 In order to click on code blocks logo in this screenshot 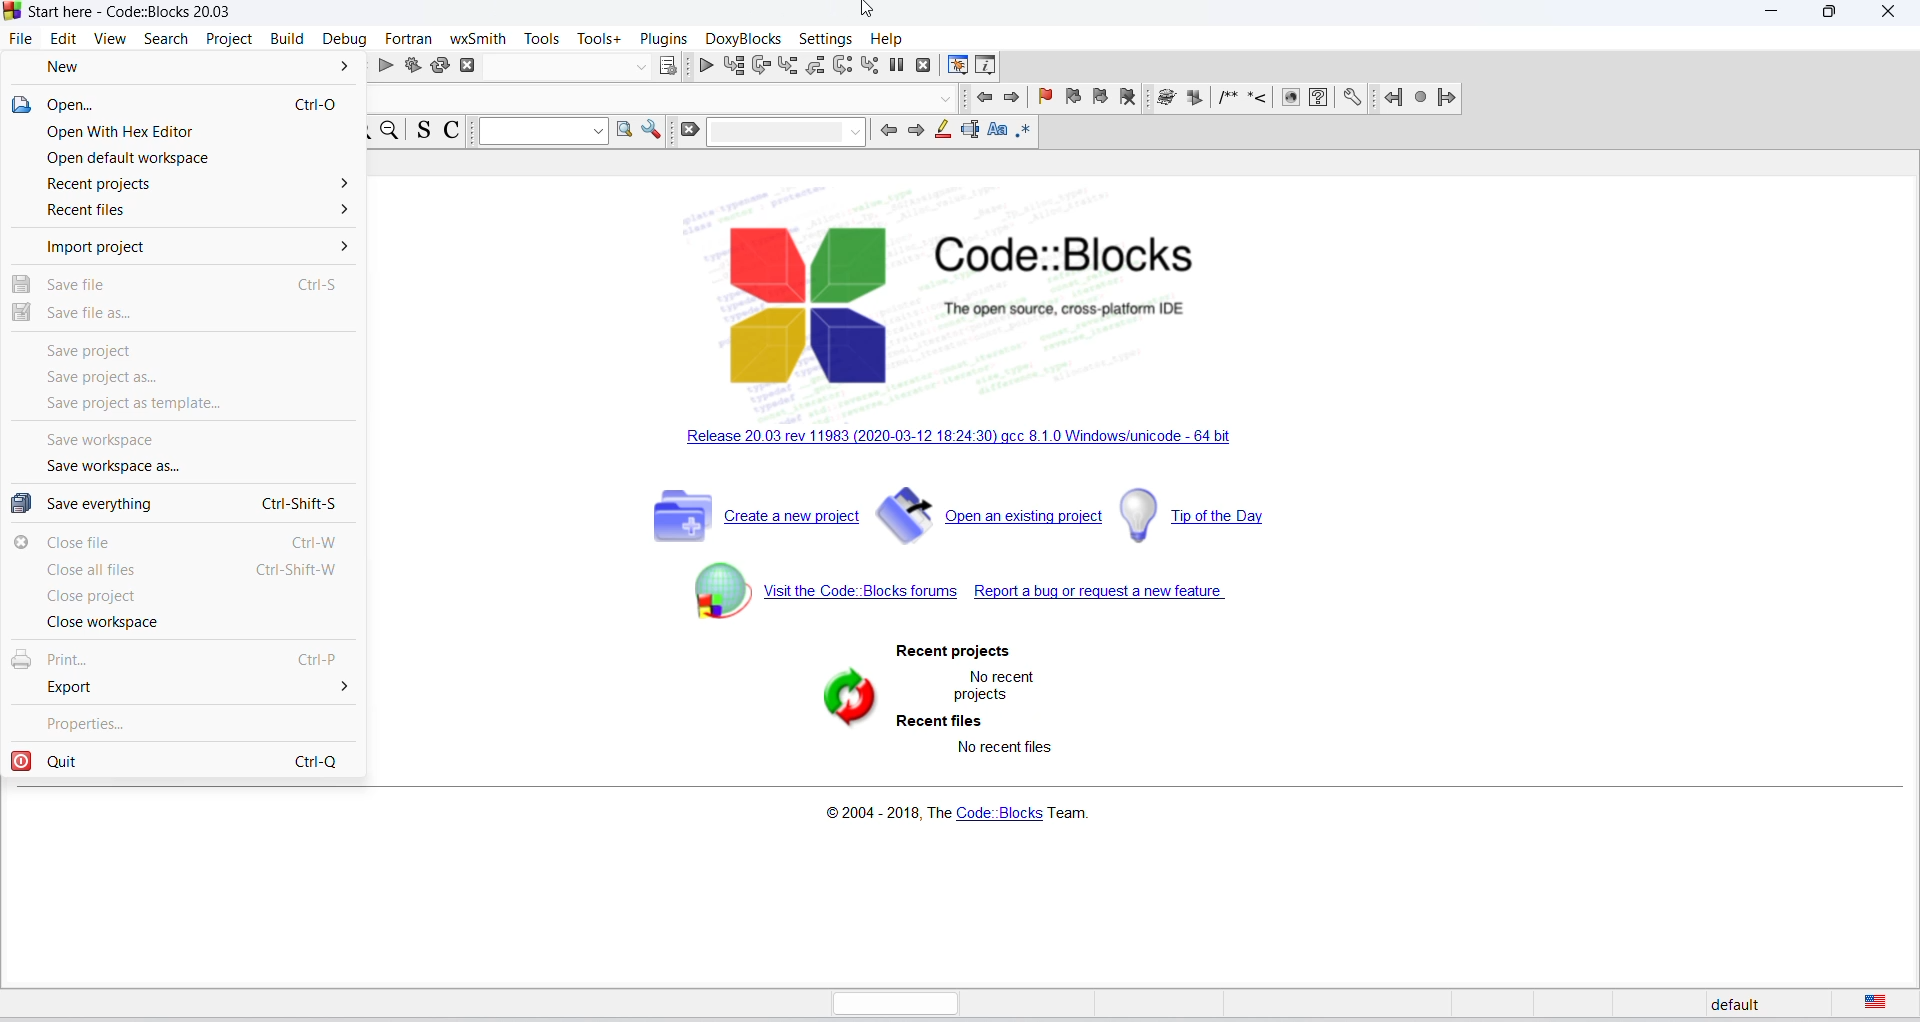, I will do `click(968, 293)`.